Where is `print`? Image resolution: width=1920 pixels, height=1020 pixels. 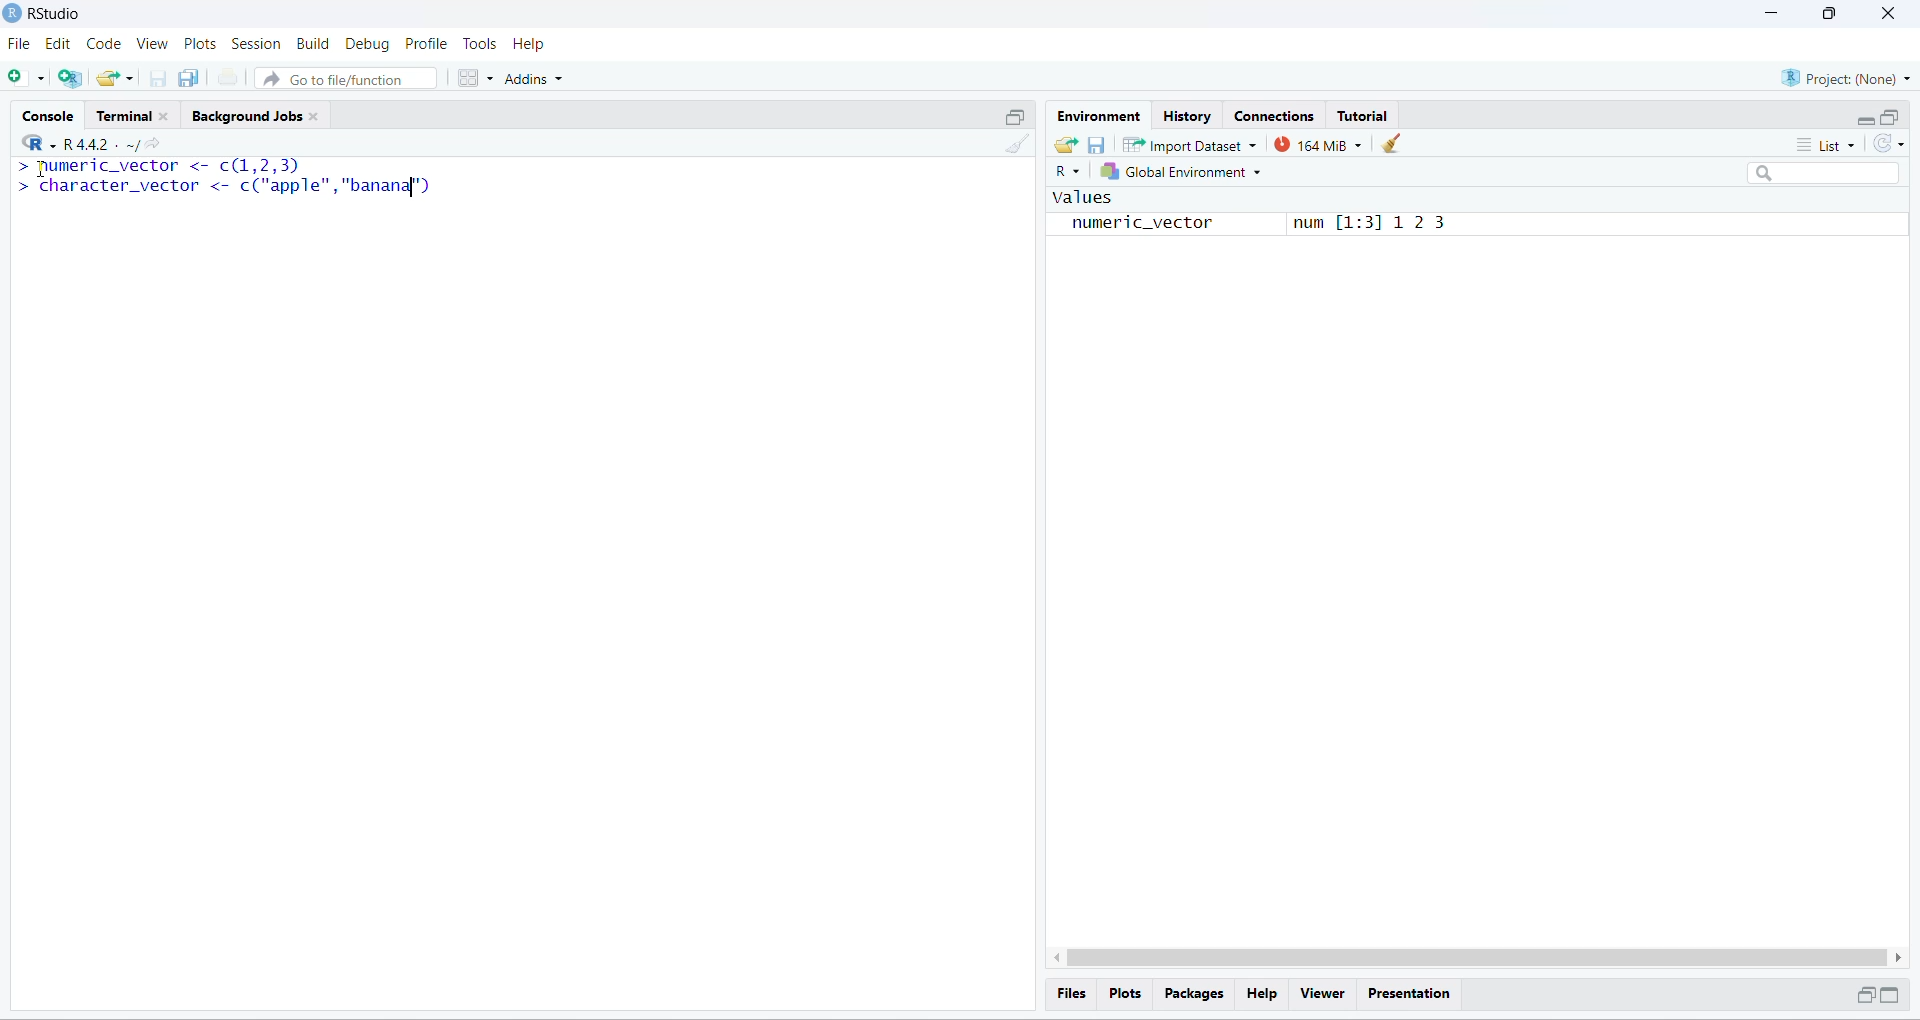 print is located at coordinates (228, 78).